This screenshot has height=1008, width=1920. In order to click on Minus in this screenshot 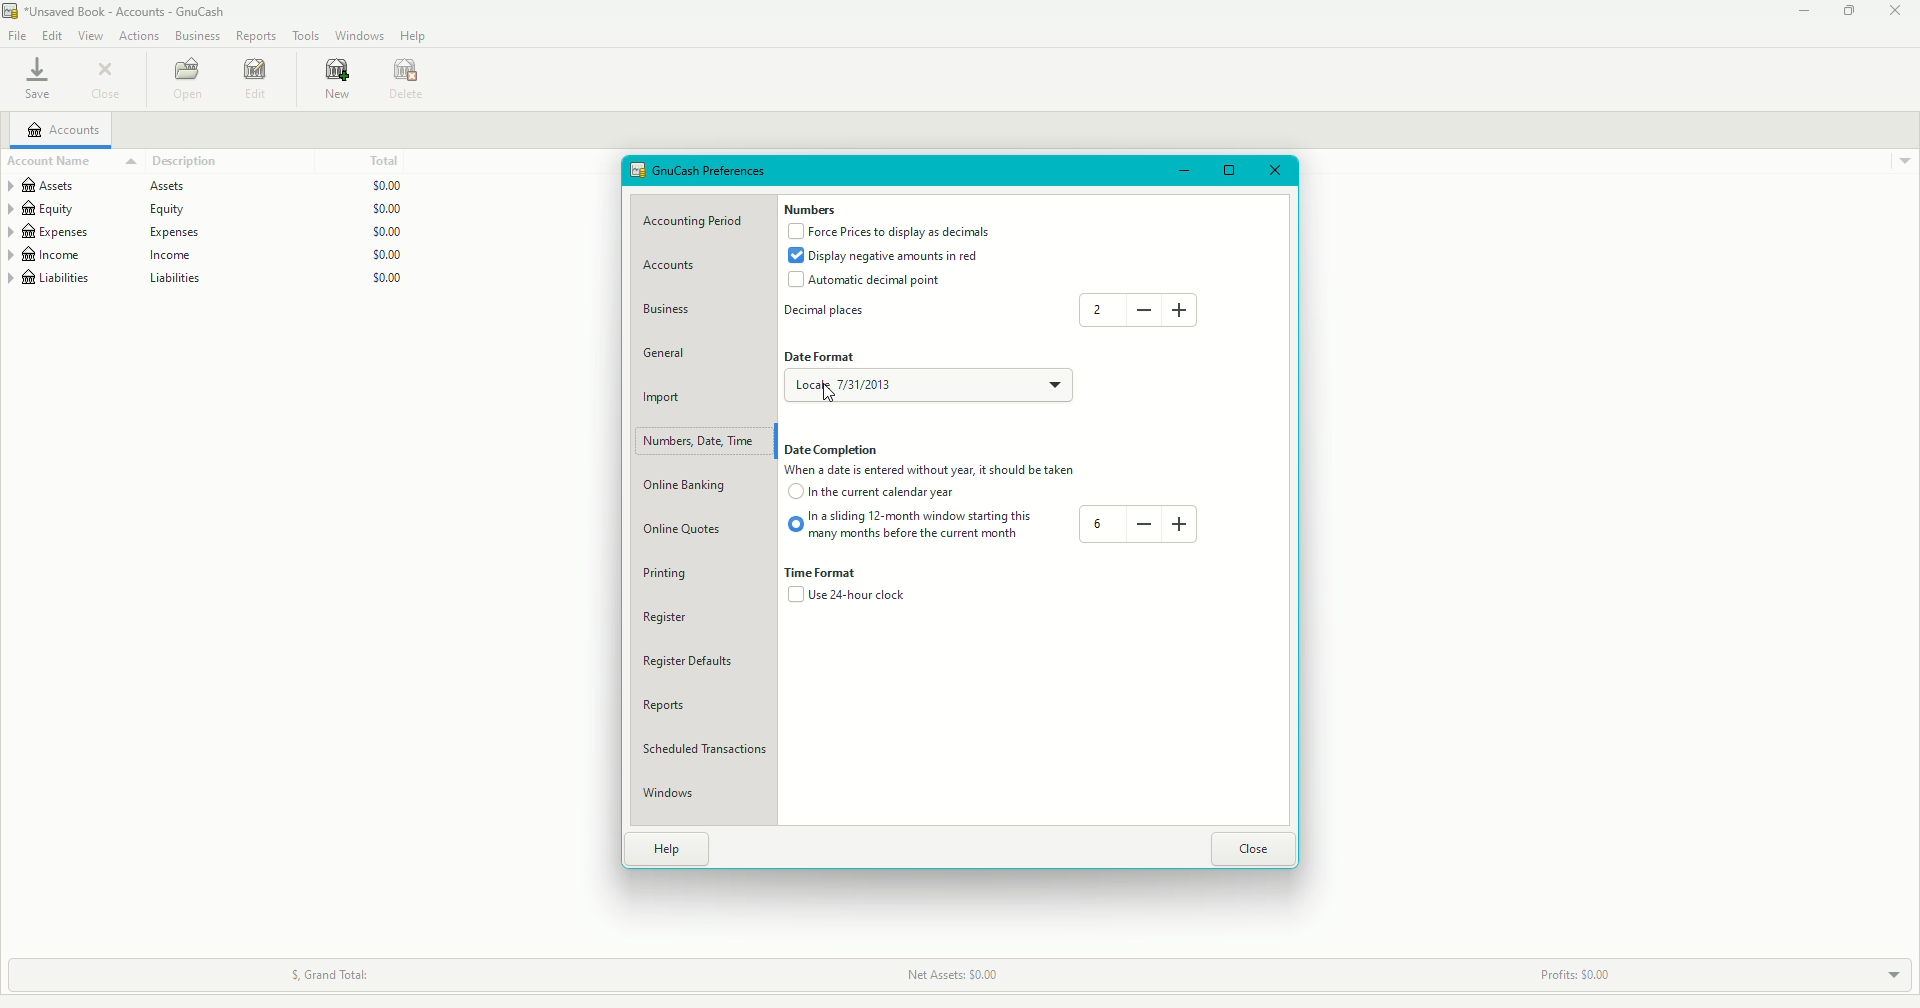, I will do `click(1144, 310)`.